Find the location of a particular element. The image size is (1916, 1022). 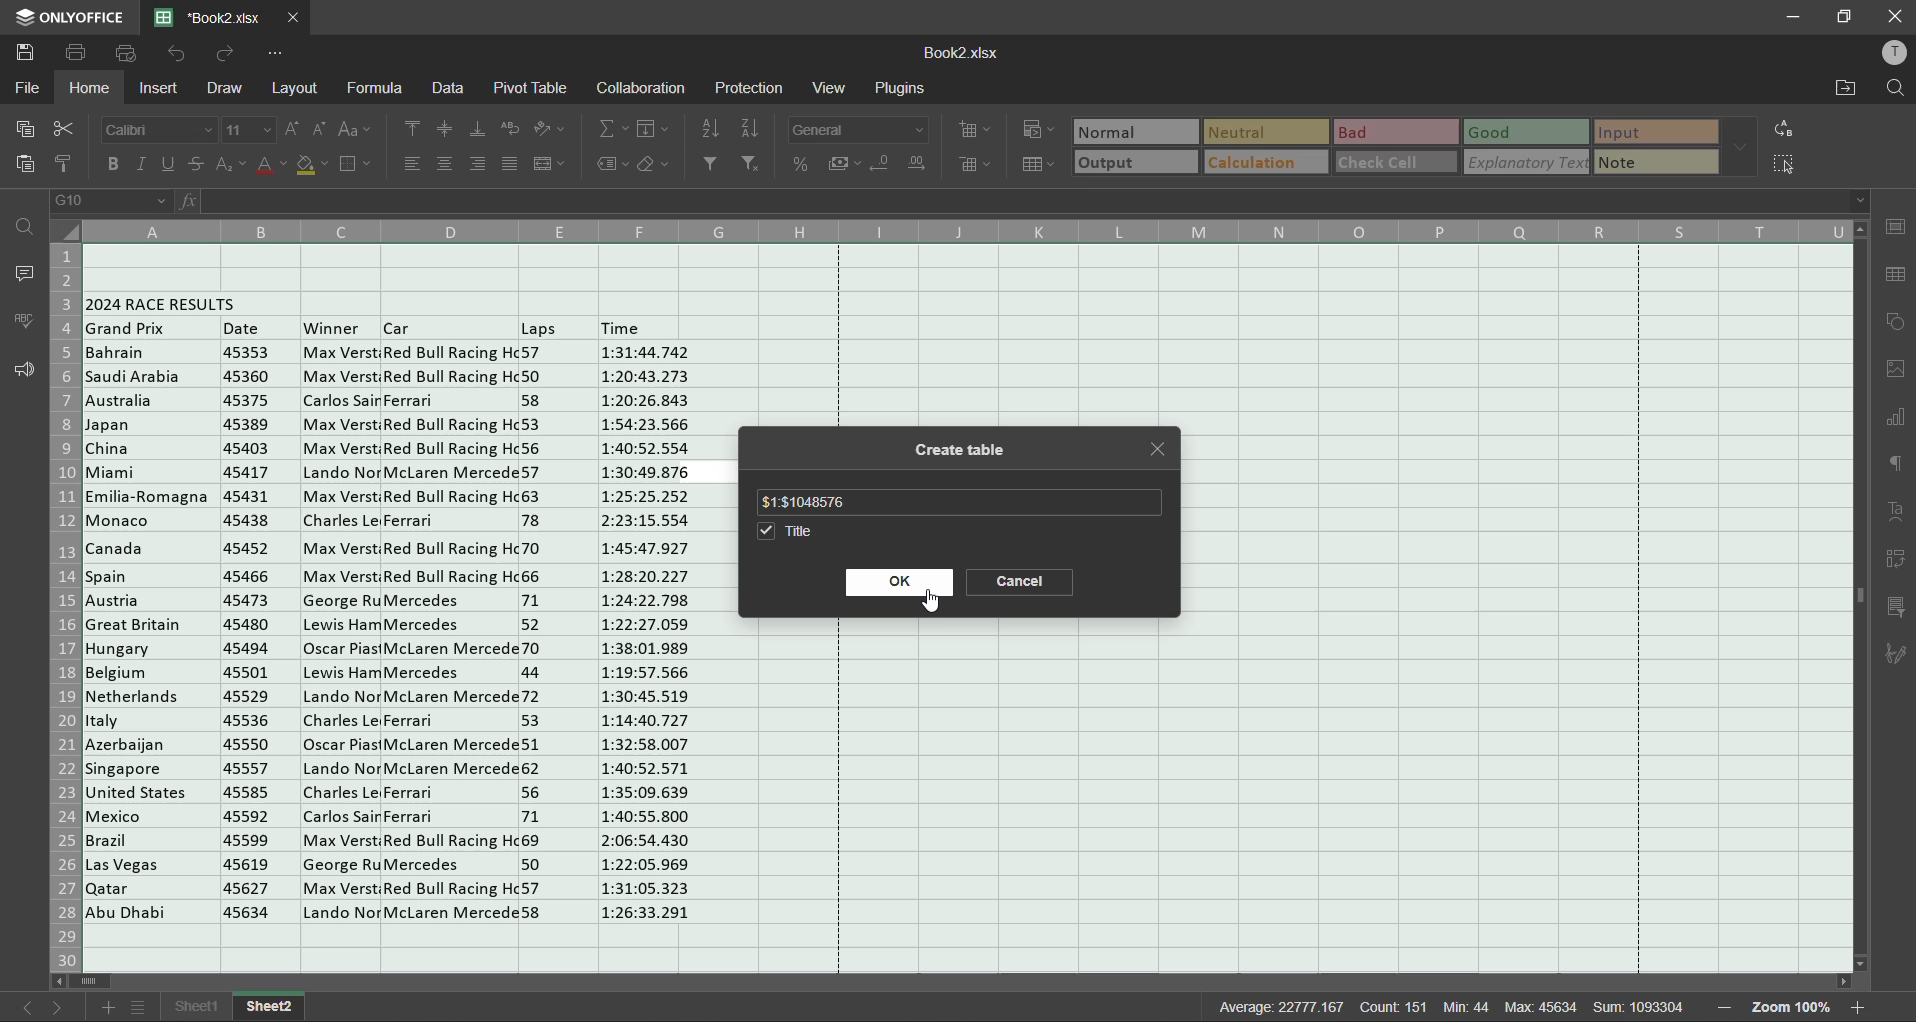

formula bar is located at coordinates (1034, 203).